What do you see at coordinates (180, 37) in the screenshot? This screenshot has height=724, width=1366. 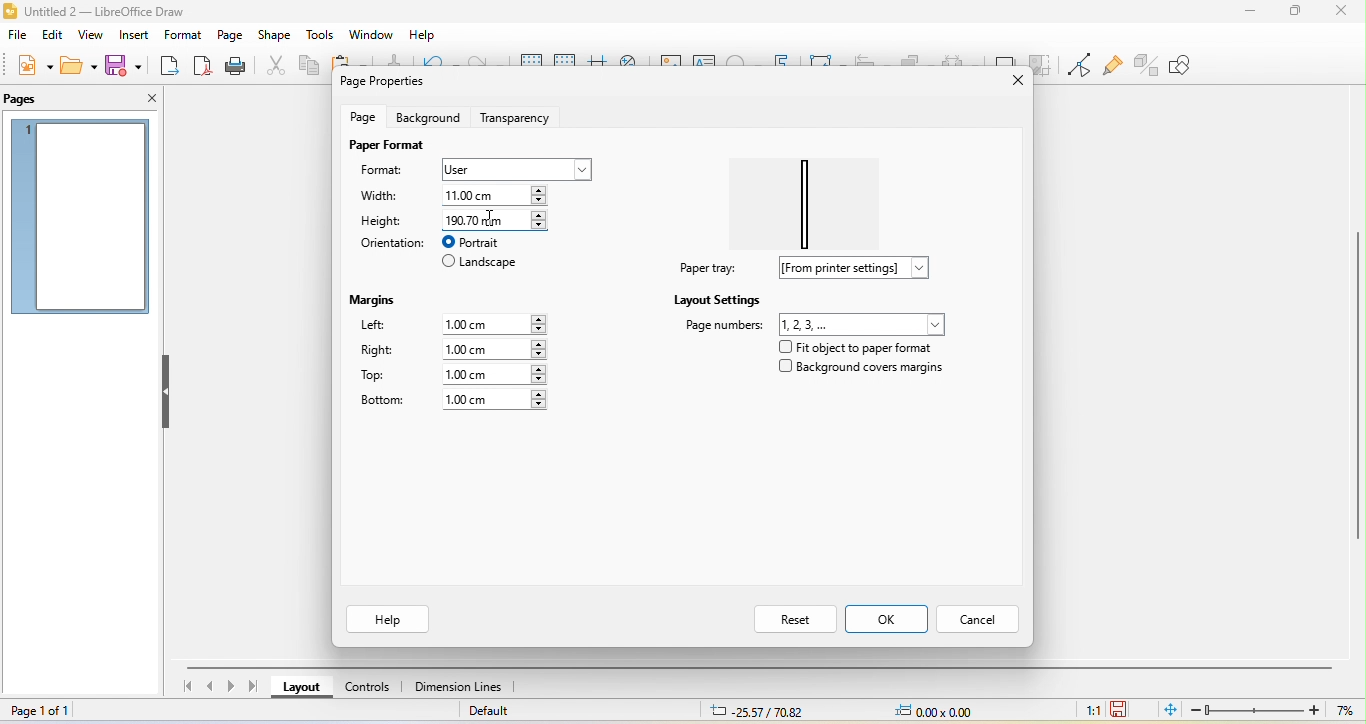 I see `format` at bounding box center [180, 37].